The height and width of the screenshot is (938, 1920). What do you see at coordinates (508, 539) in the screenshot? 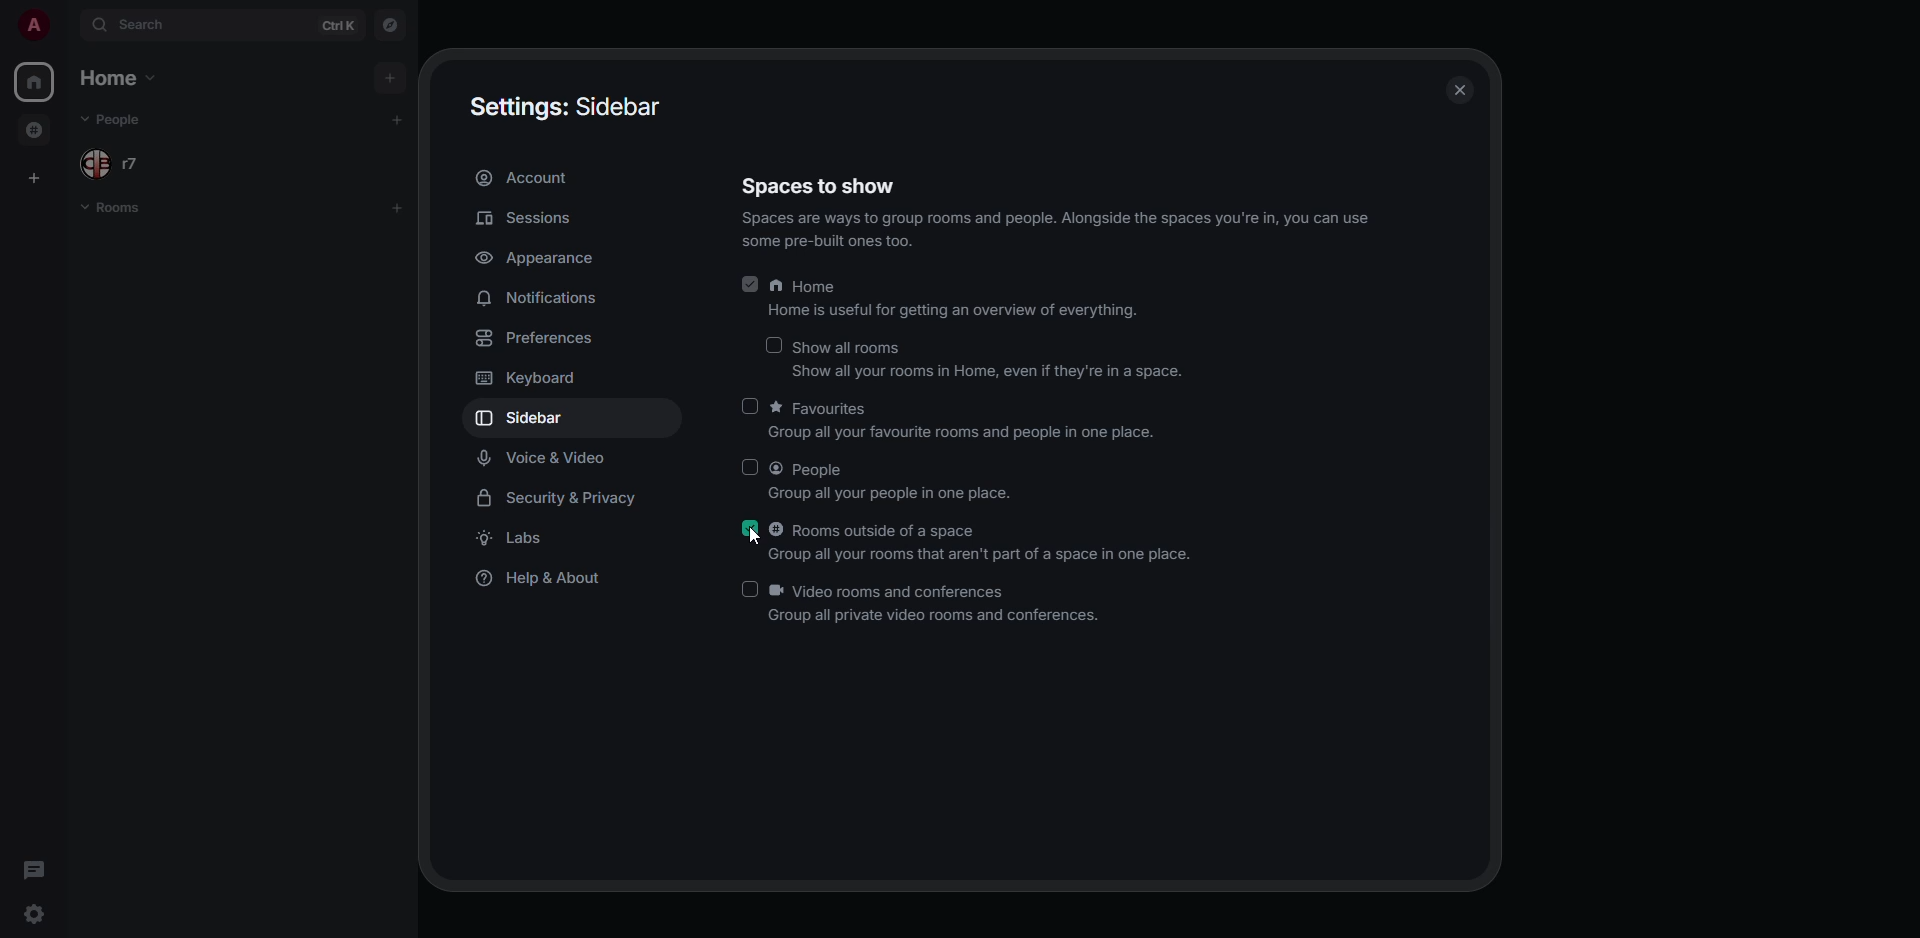
I see `labs` at bounding box center [508, 539].